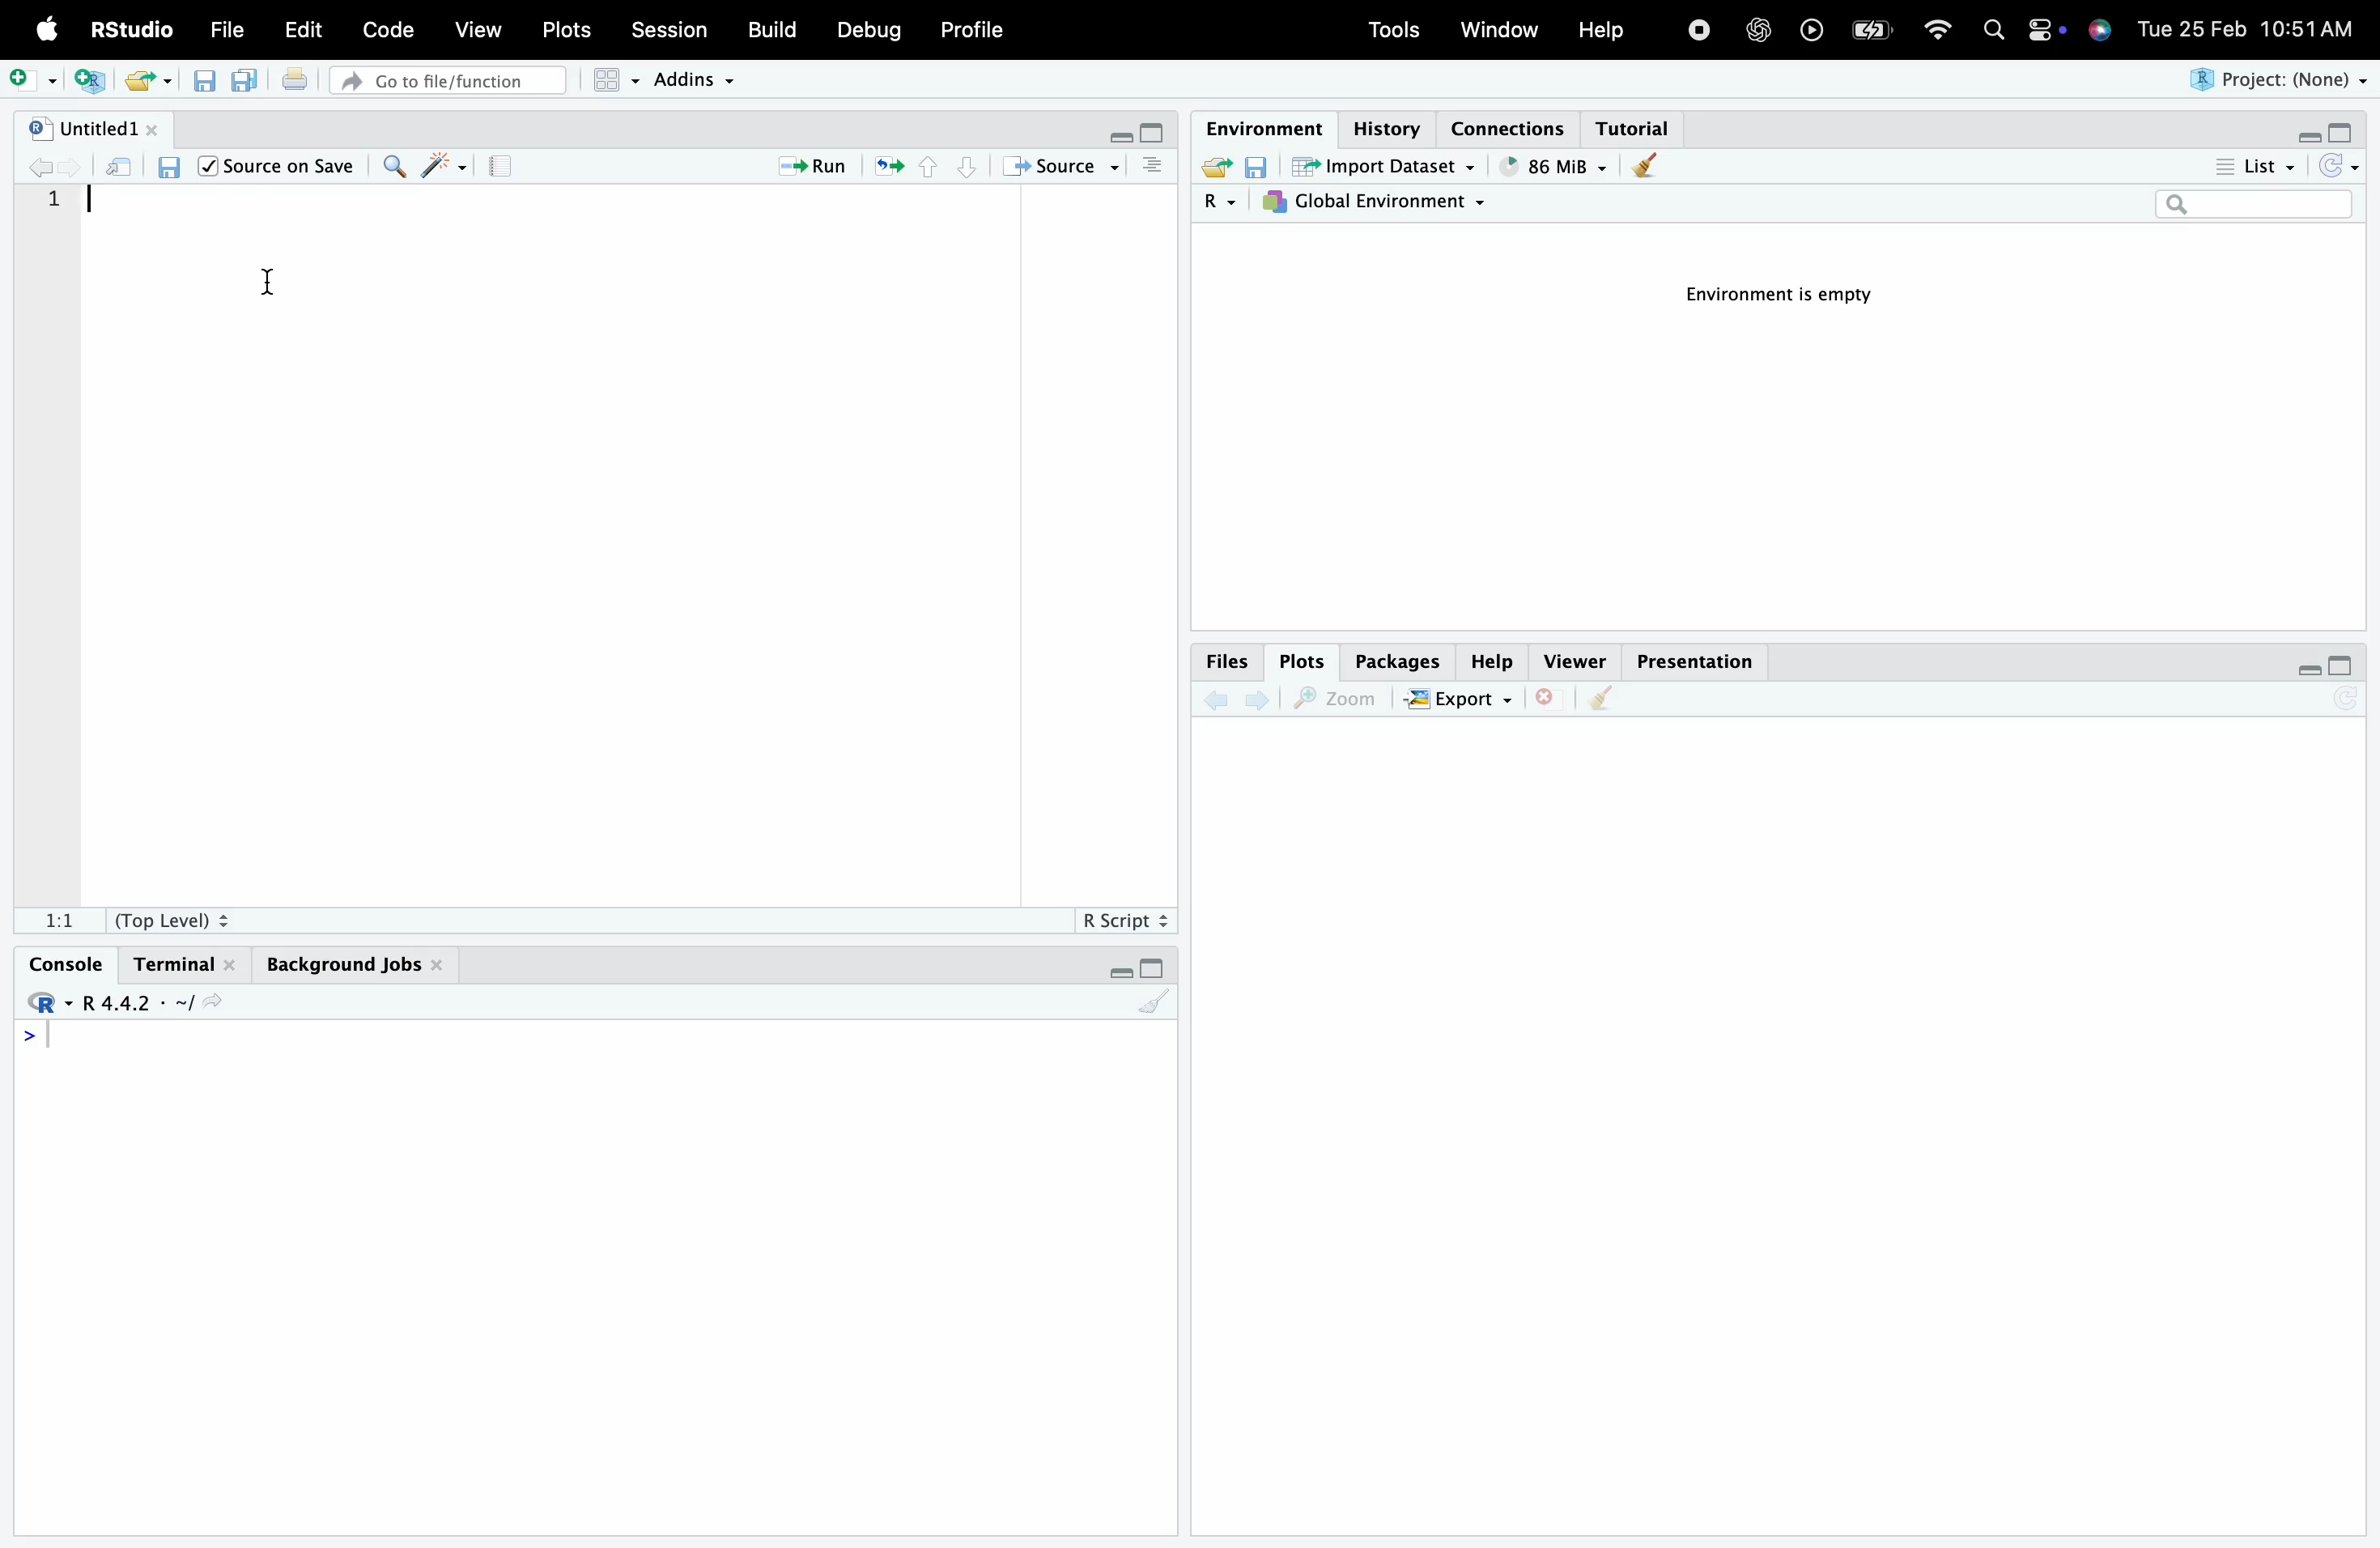 The height and width of the screenshot is (1548, 2380). What do you see at coordinates (1497, 30) in the screenshot?
I see `Window` at bounding box center [1497, 30].